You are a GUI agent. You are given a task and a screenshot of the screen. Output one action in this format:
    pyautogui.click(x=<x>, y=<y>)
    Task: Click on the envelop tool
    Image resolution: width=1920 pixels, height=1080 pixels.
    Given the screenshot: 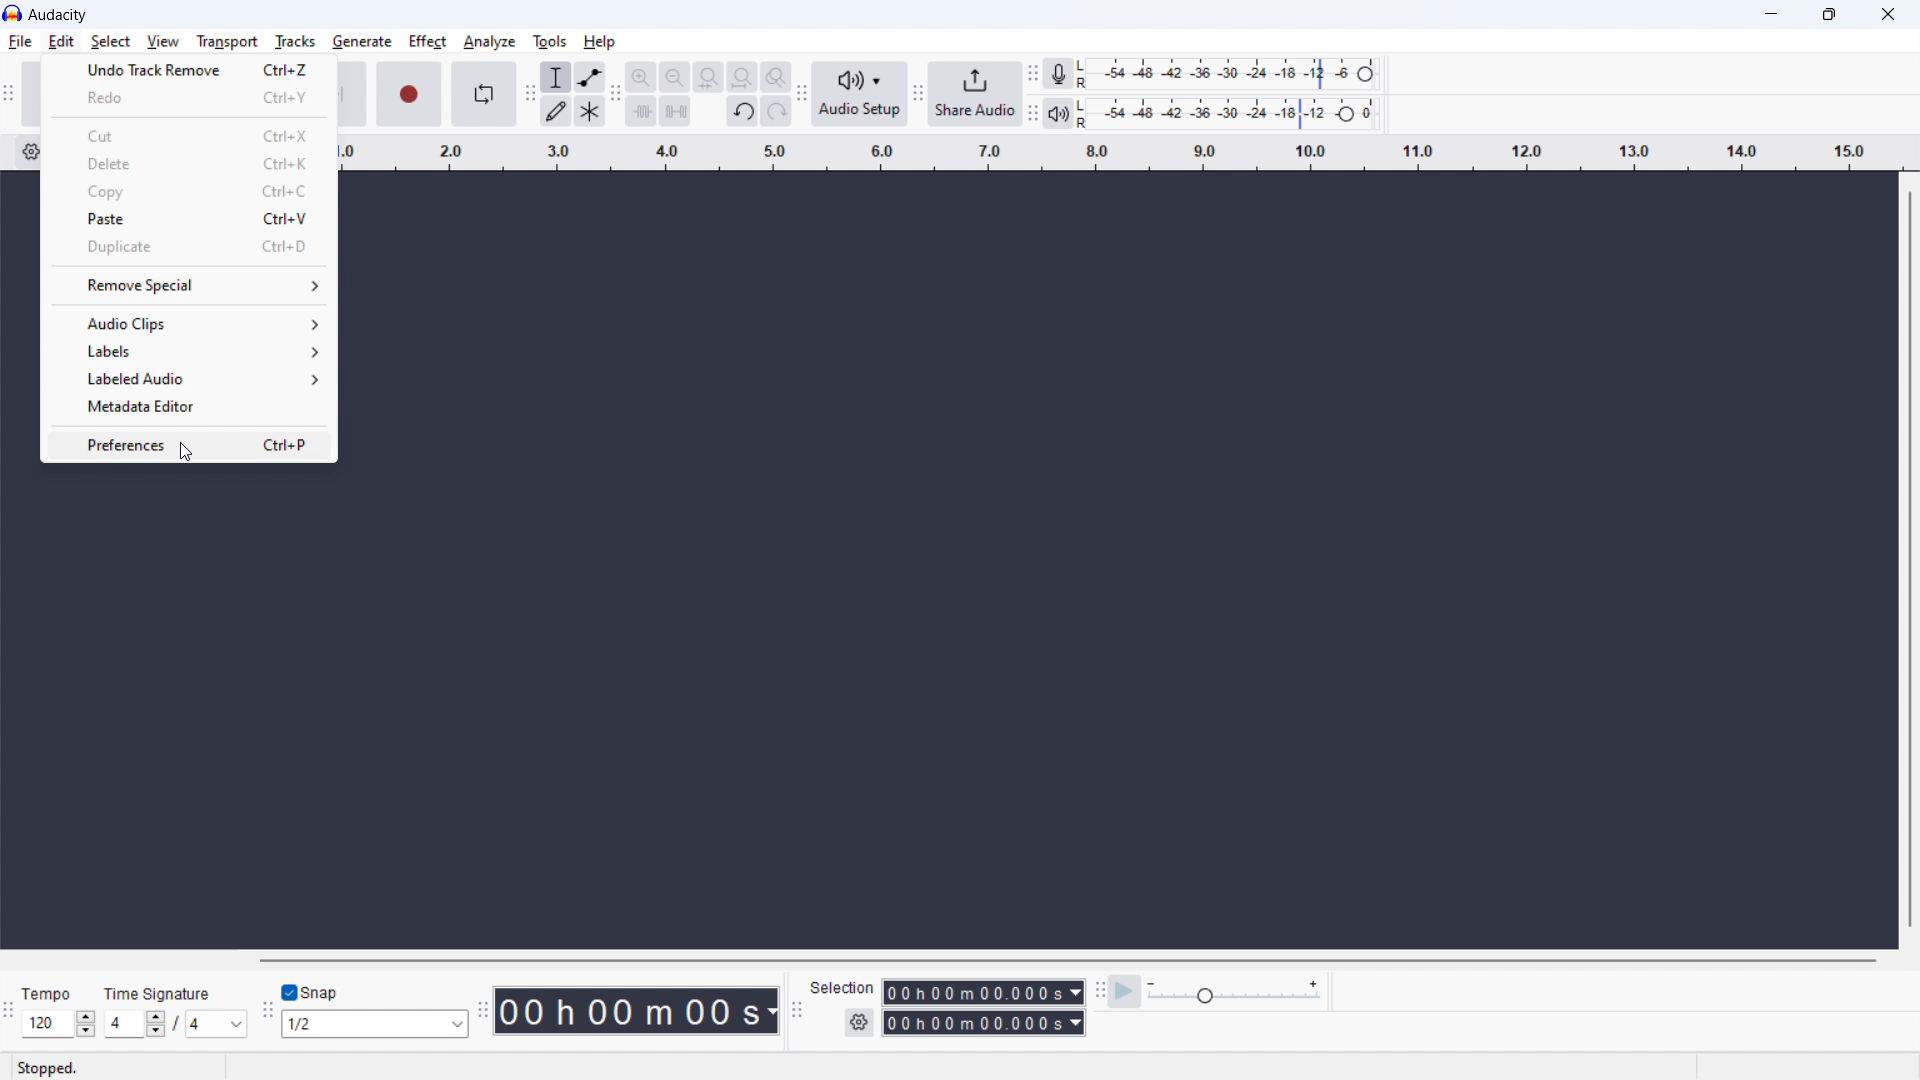 What is the action you would take?
    pyautogui.click(x=589, y=78)
    